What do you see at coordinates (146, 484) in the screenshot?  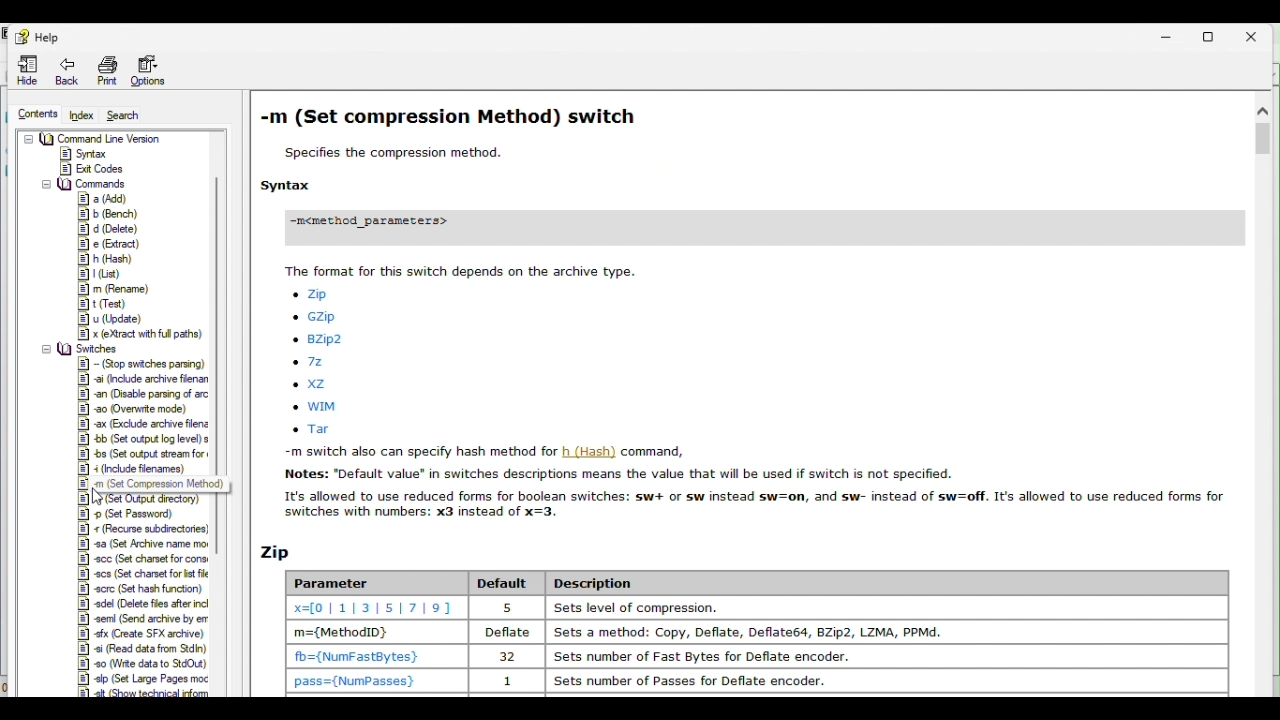 I see `set compression method` at bounding box center [146, 484].